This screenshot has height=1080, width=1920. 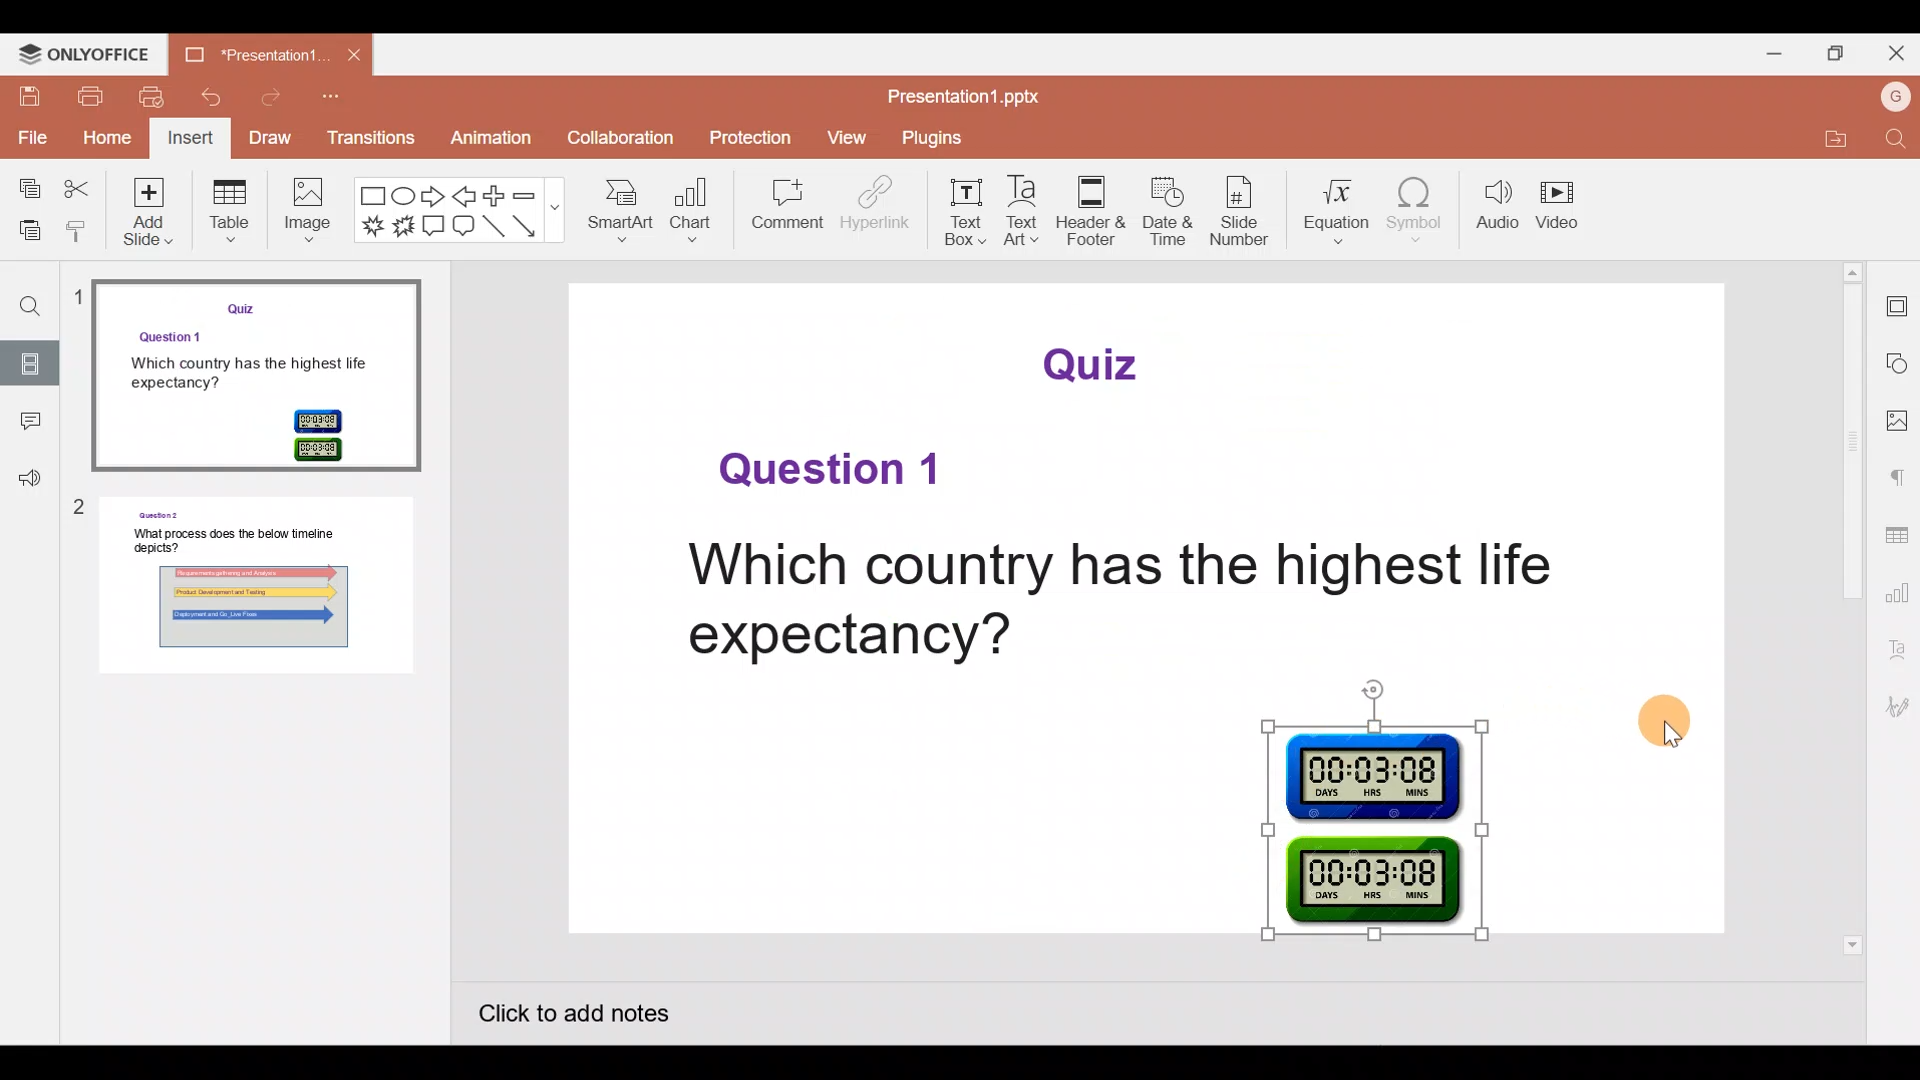 I want to click on Account name, so click(x=1891, y=98).